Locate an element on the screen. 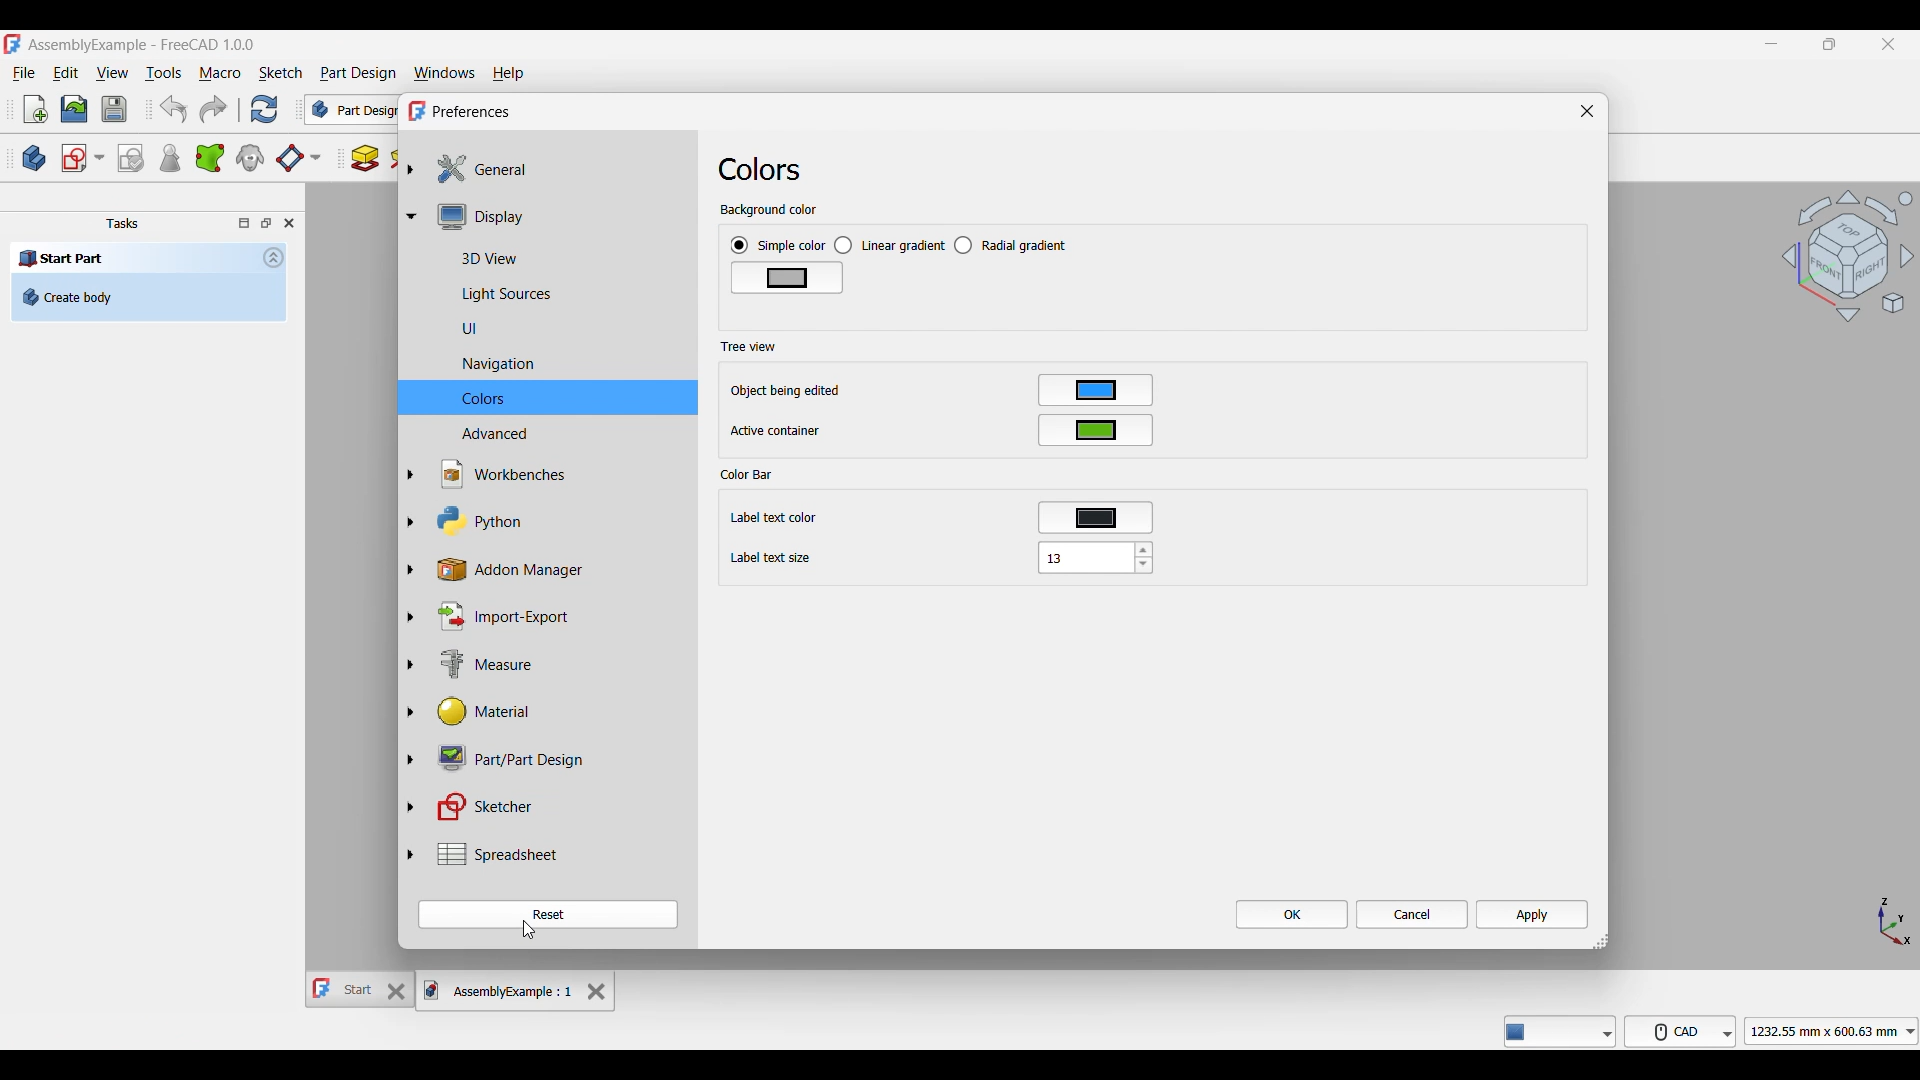 This screenshot has width=1920, height=1080. Label text color is located at coordinates (773, 518).